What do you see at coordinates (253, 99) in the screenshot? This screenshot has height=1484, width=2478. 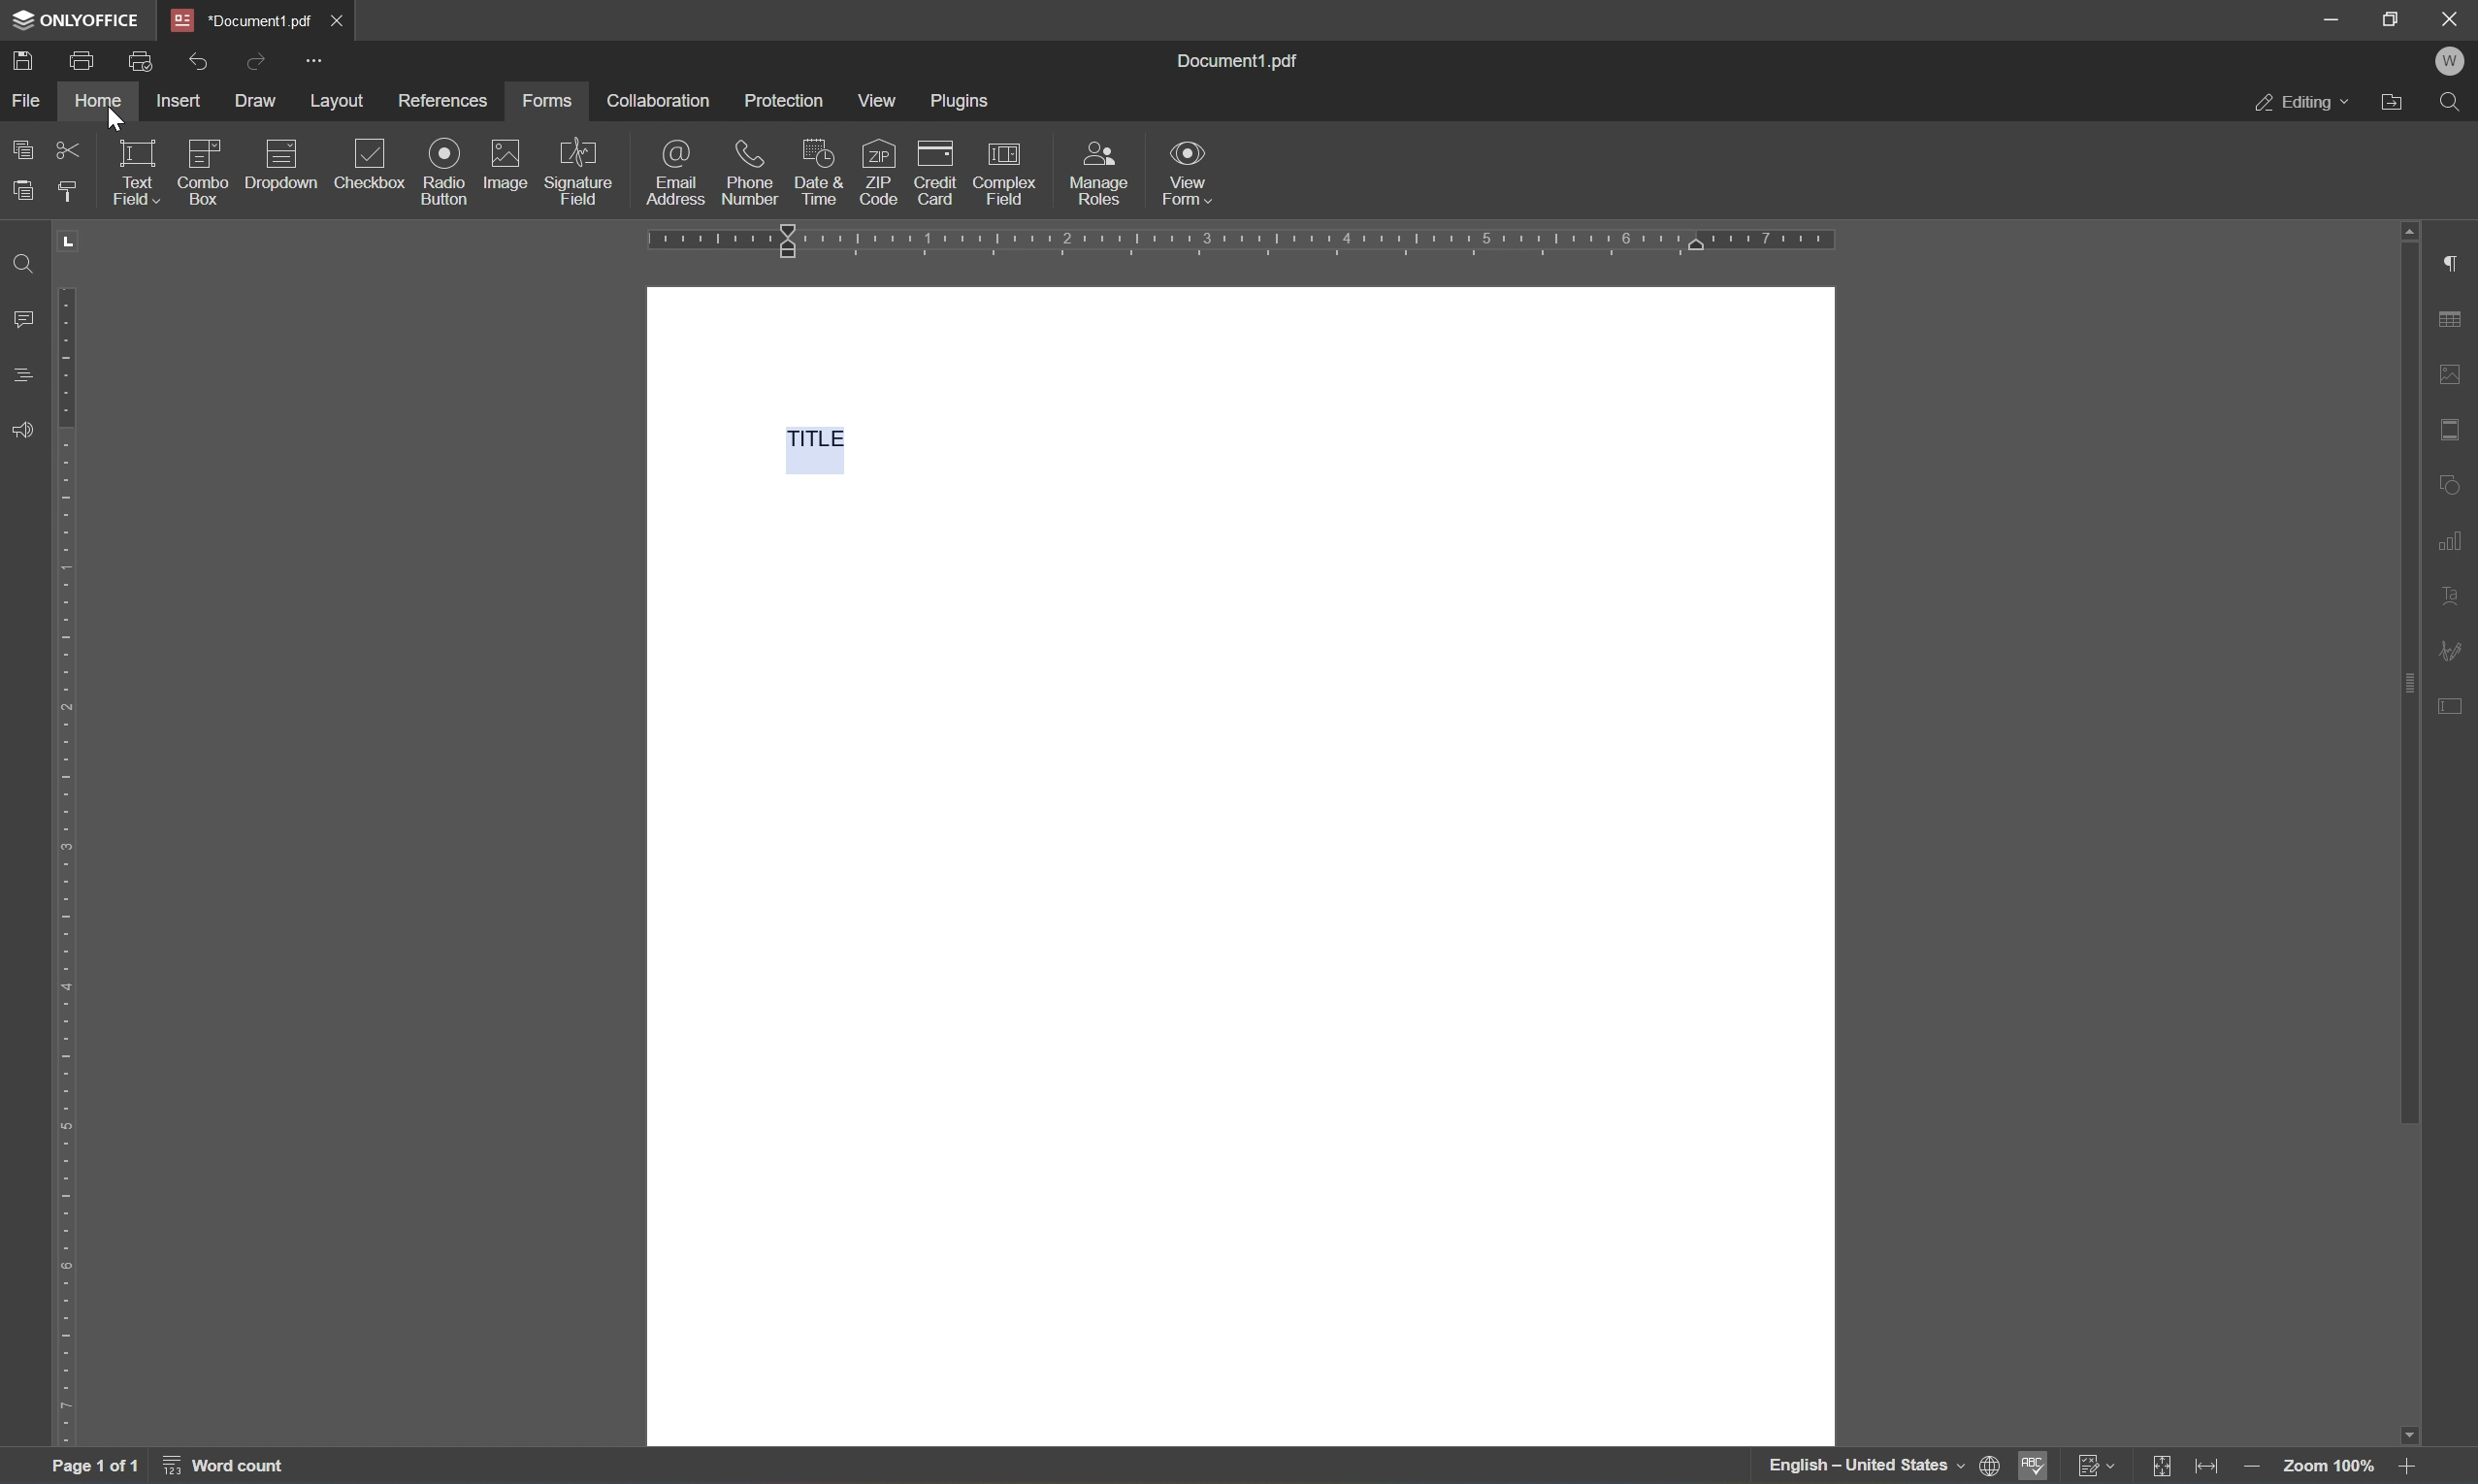 I see `draw` at bounding box center [253, 99].